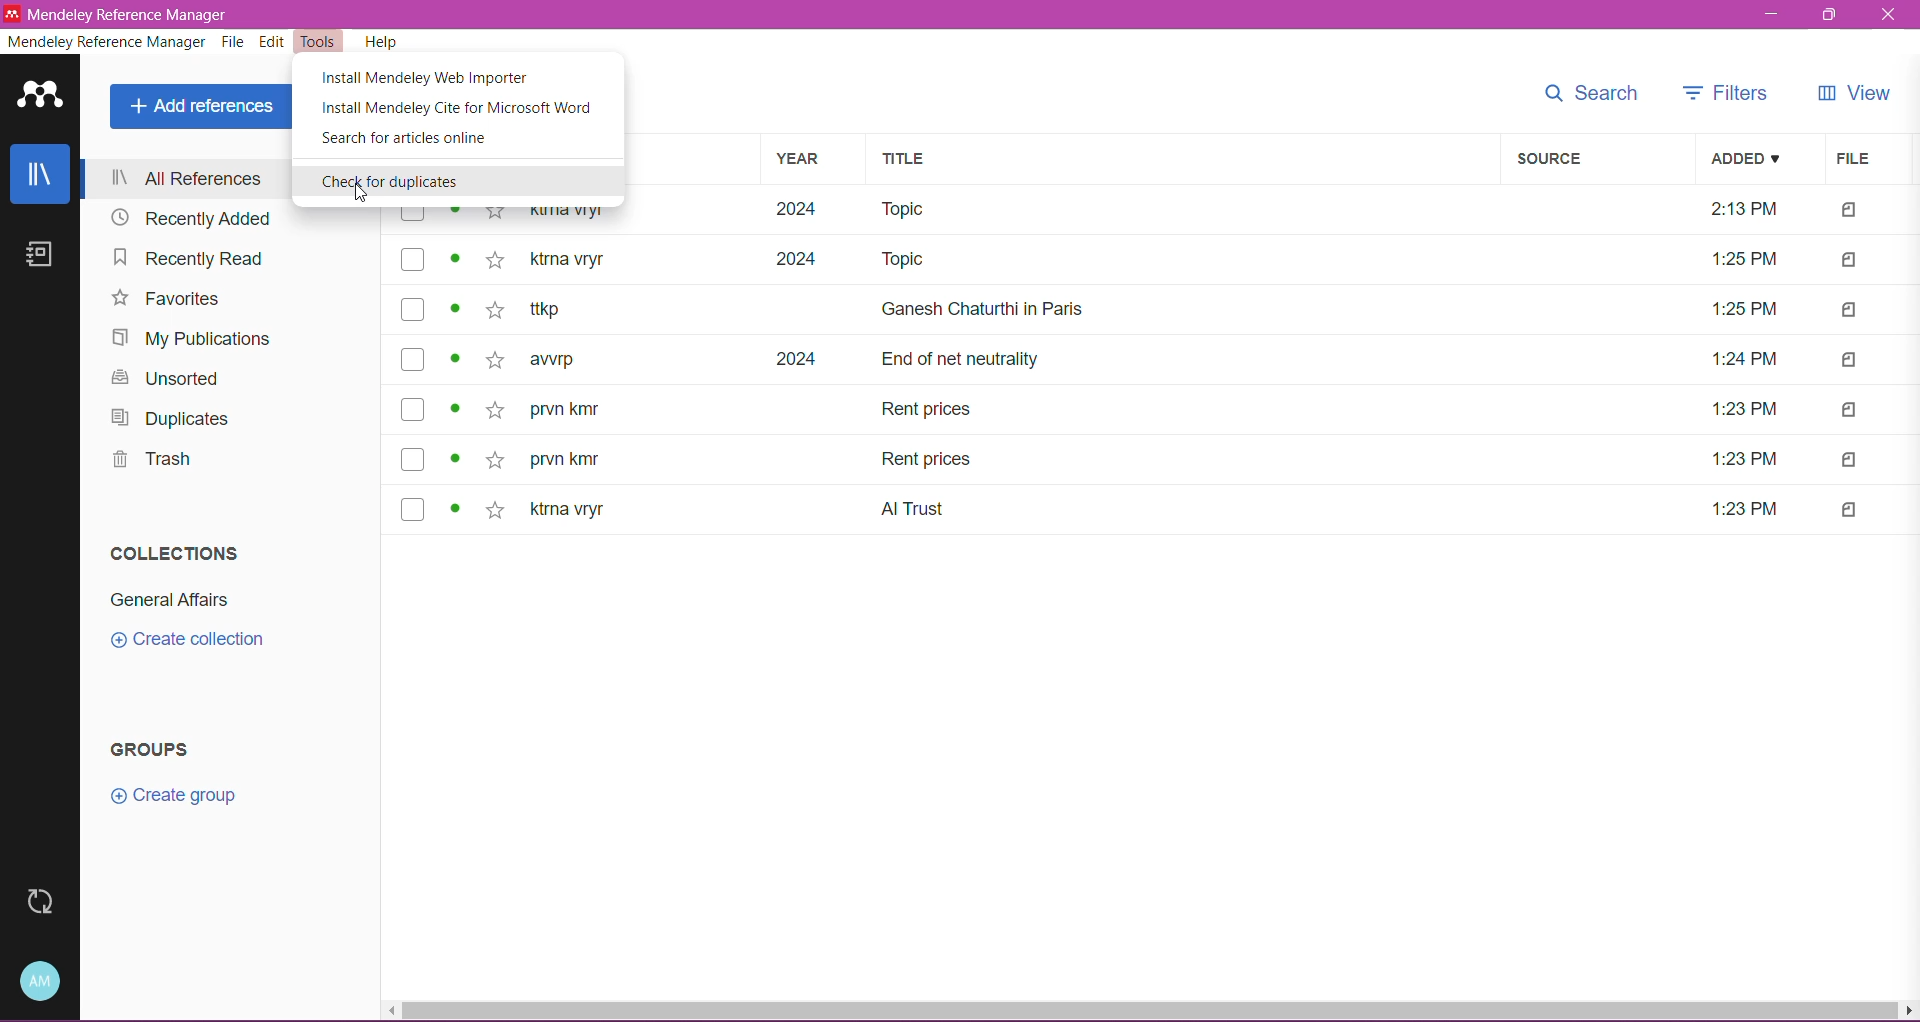  What do you see at coordinates (201, 108) in the screenshot?
I see `Add References` at bounding box center [201, 108].